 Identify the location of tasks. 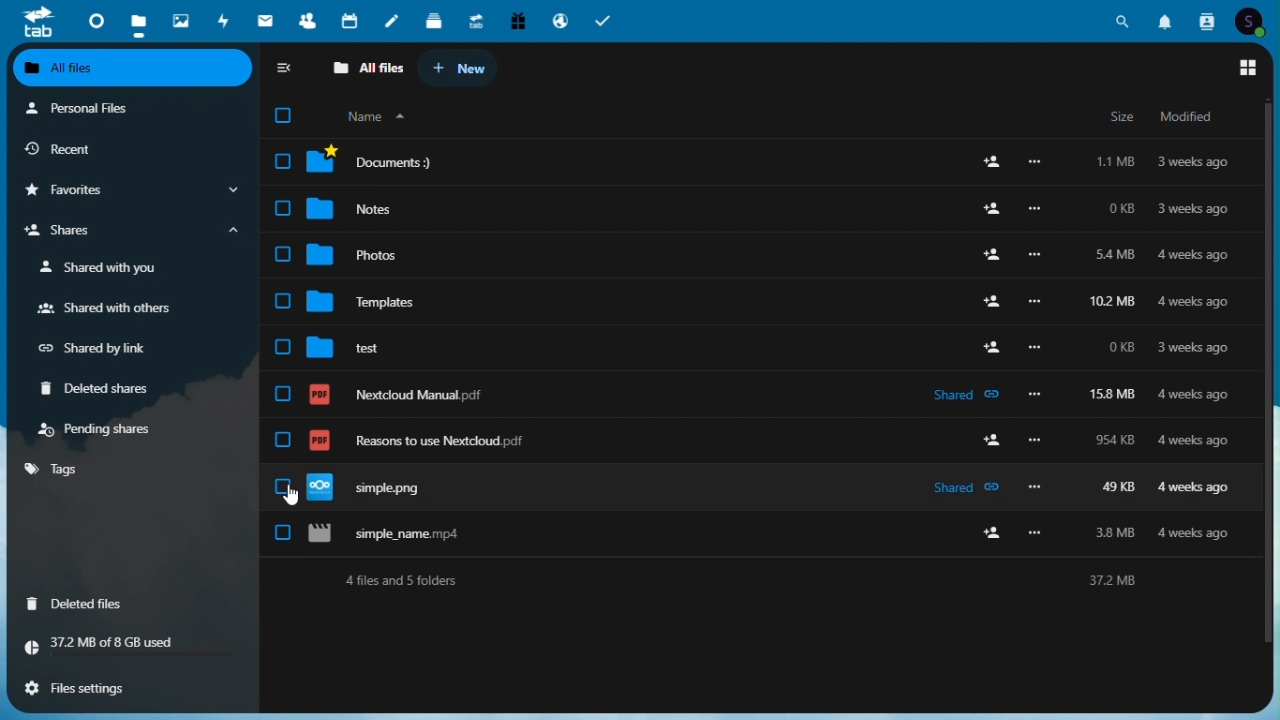
(604, 19).